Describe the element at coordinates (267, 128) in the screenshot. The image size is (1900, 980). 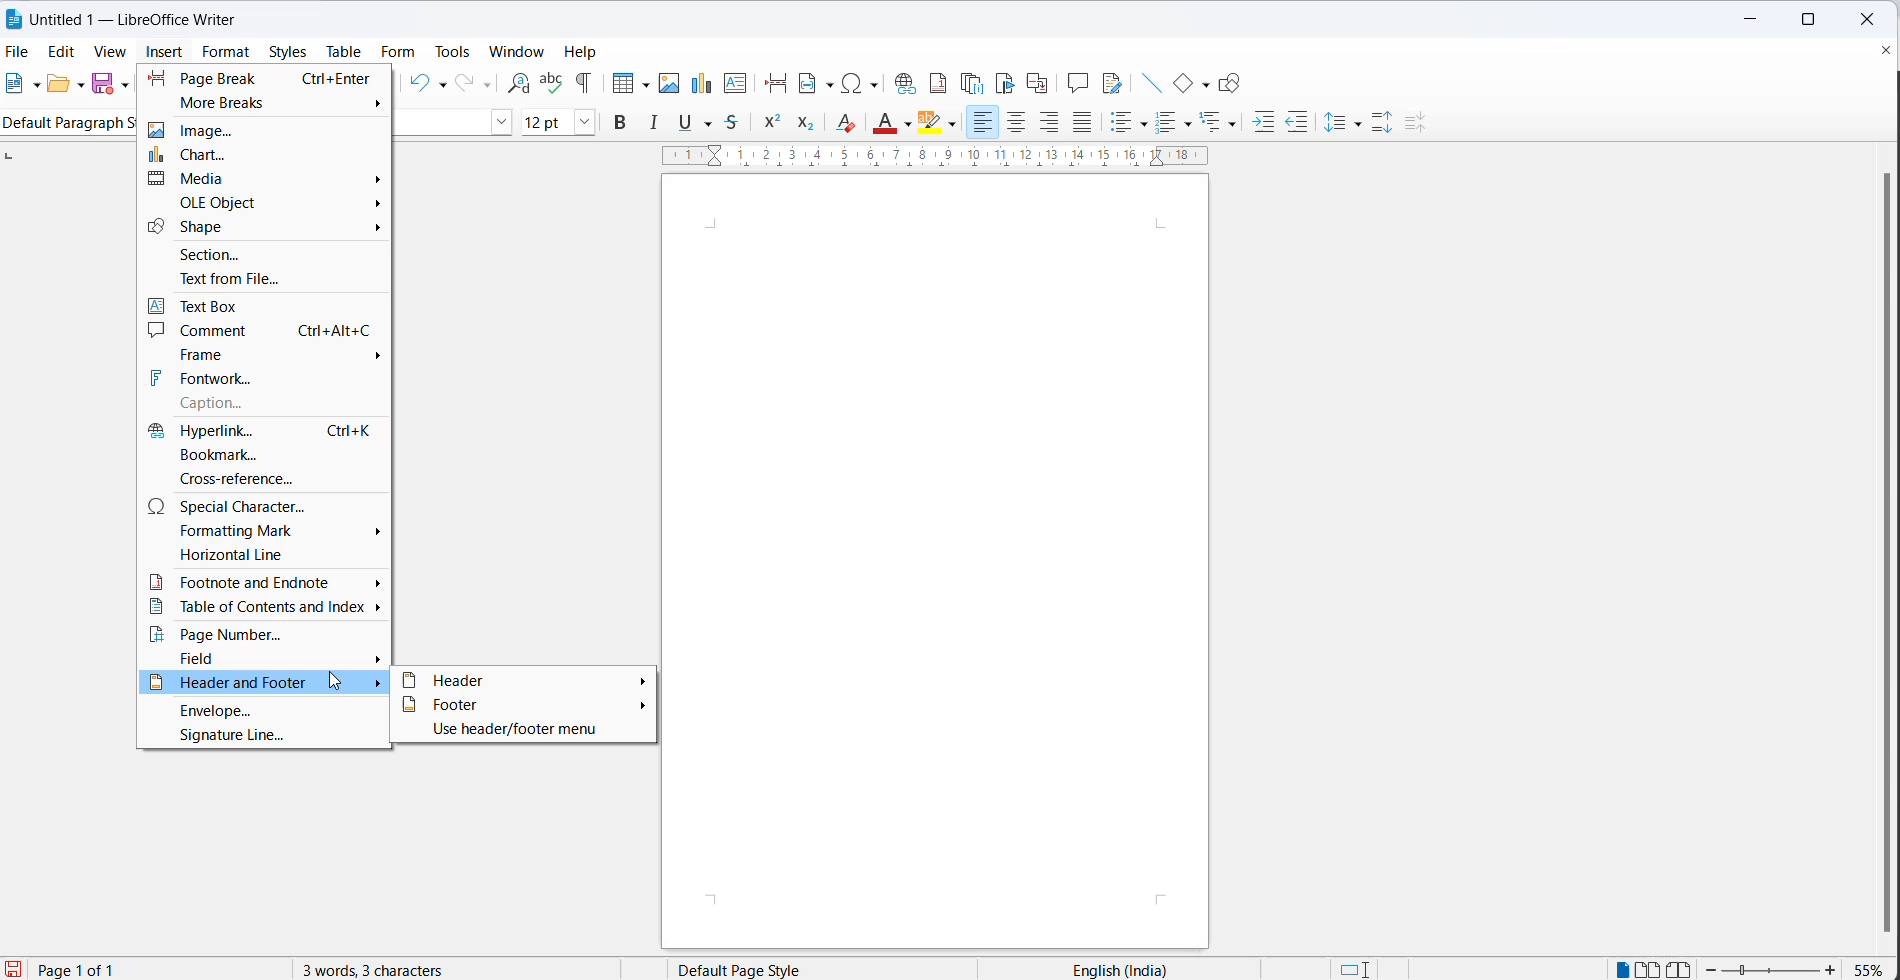
I see `image` at that location.